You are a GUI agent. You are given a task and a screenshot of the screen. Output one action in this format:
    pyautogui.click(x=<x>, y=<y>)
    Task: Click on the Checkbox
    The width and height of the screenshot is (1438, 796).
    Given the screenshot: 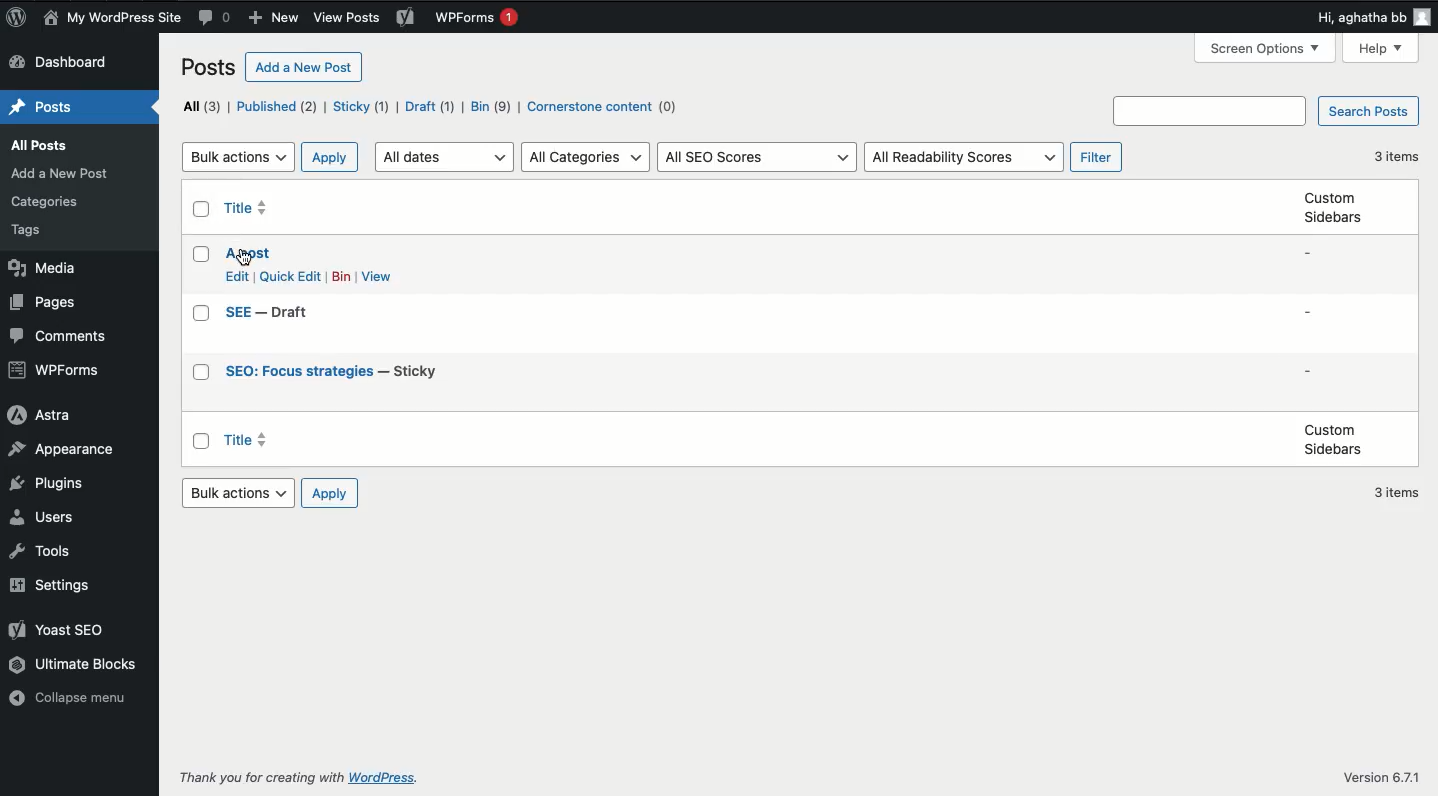 What is the action you would take?
    pyautogui.click(x=204, y=313)
    